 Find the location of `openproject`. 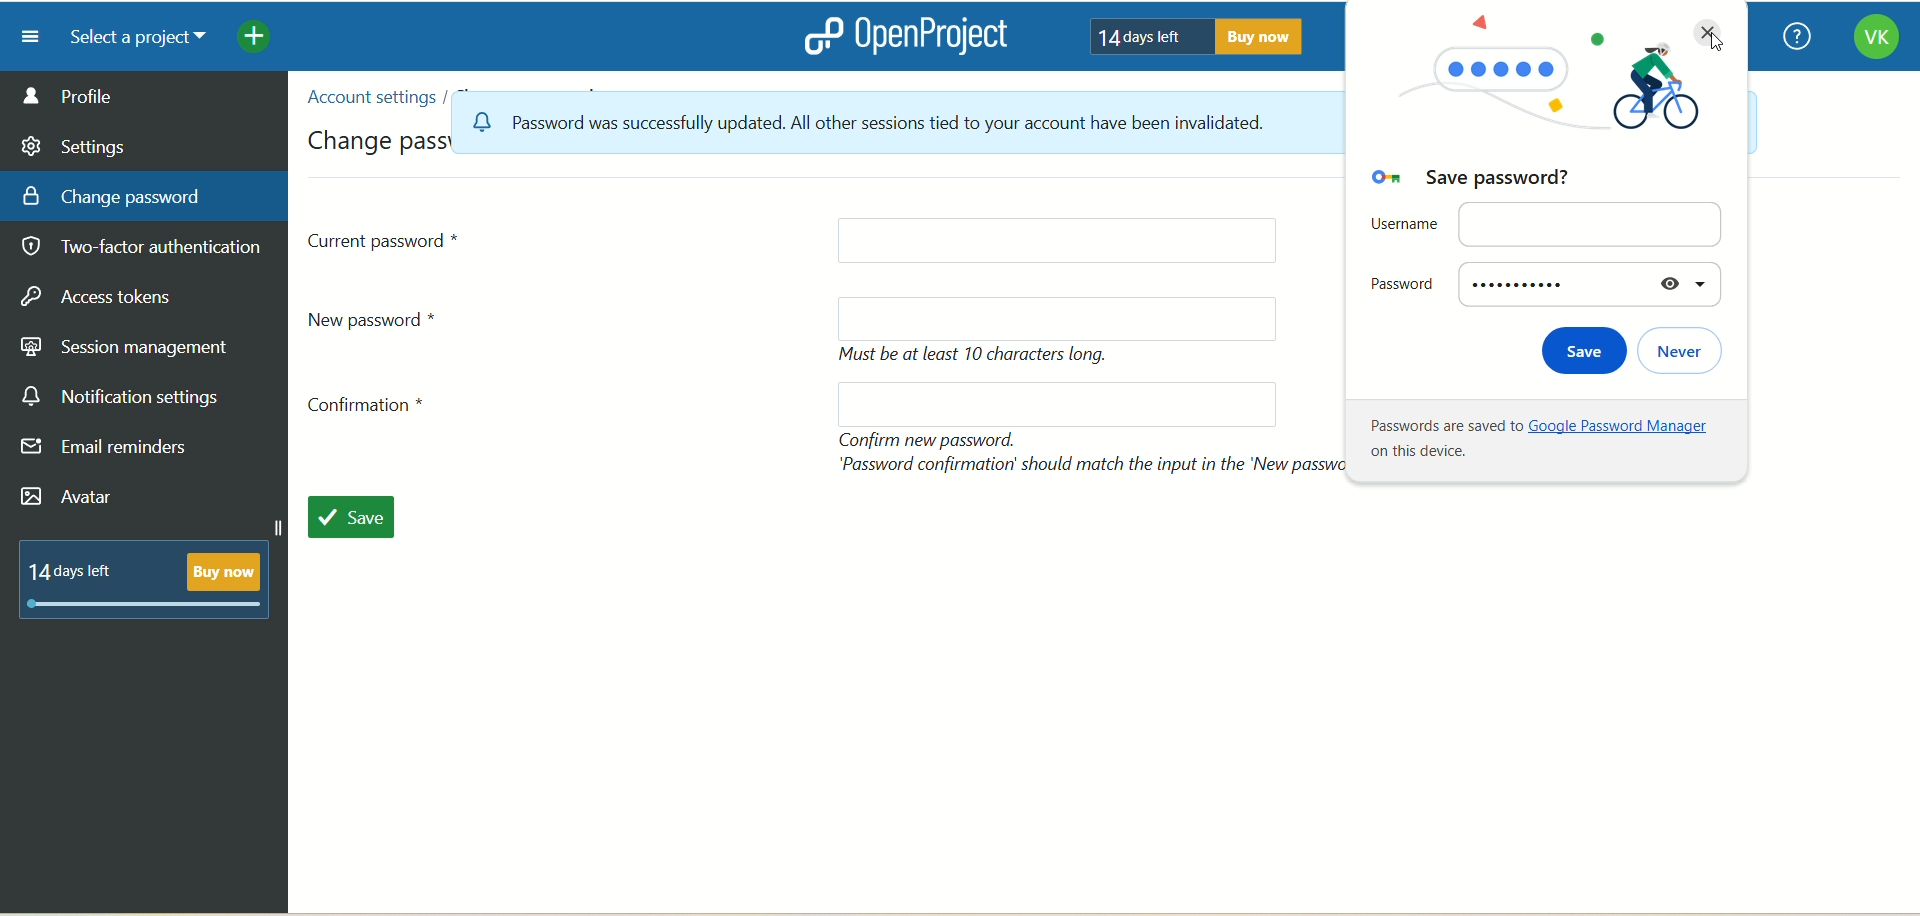

openproject is located at coordinates (901, 35).